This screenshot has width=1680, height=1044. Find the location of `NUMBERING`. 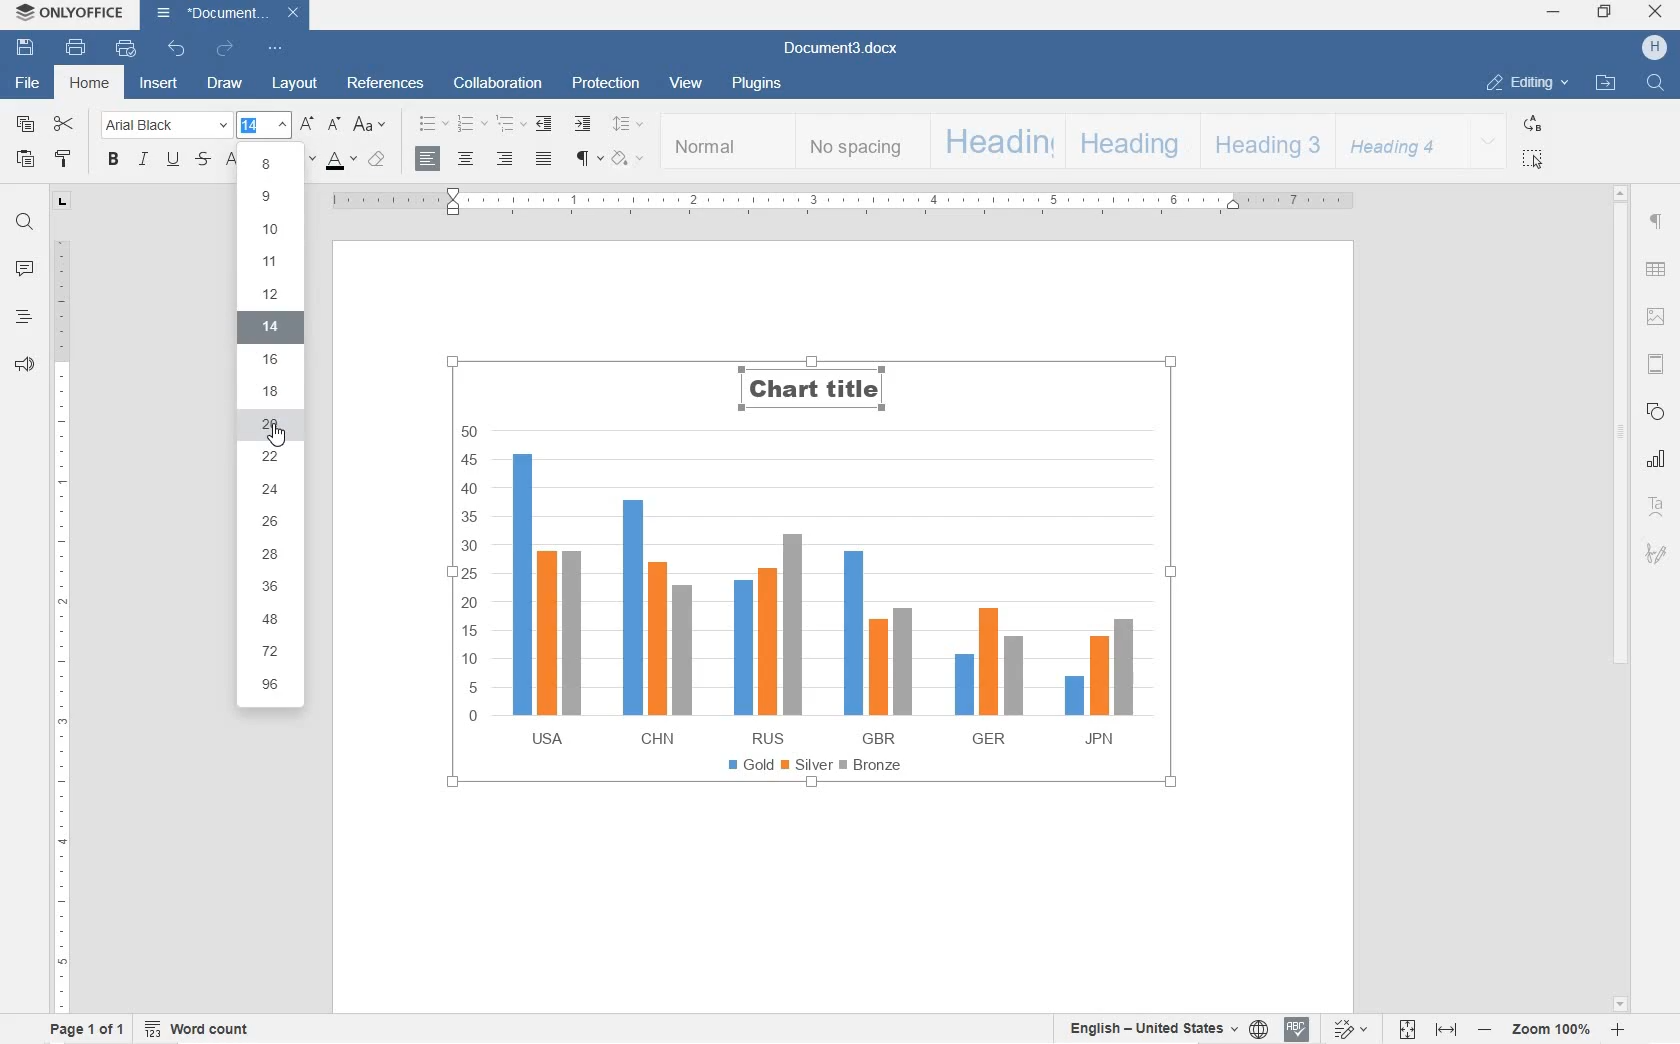

NUMBERING is located at coordinates (472, 125).